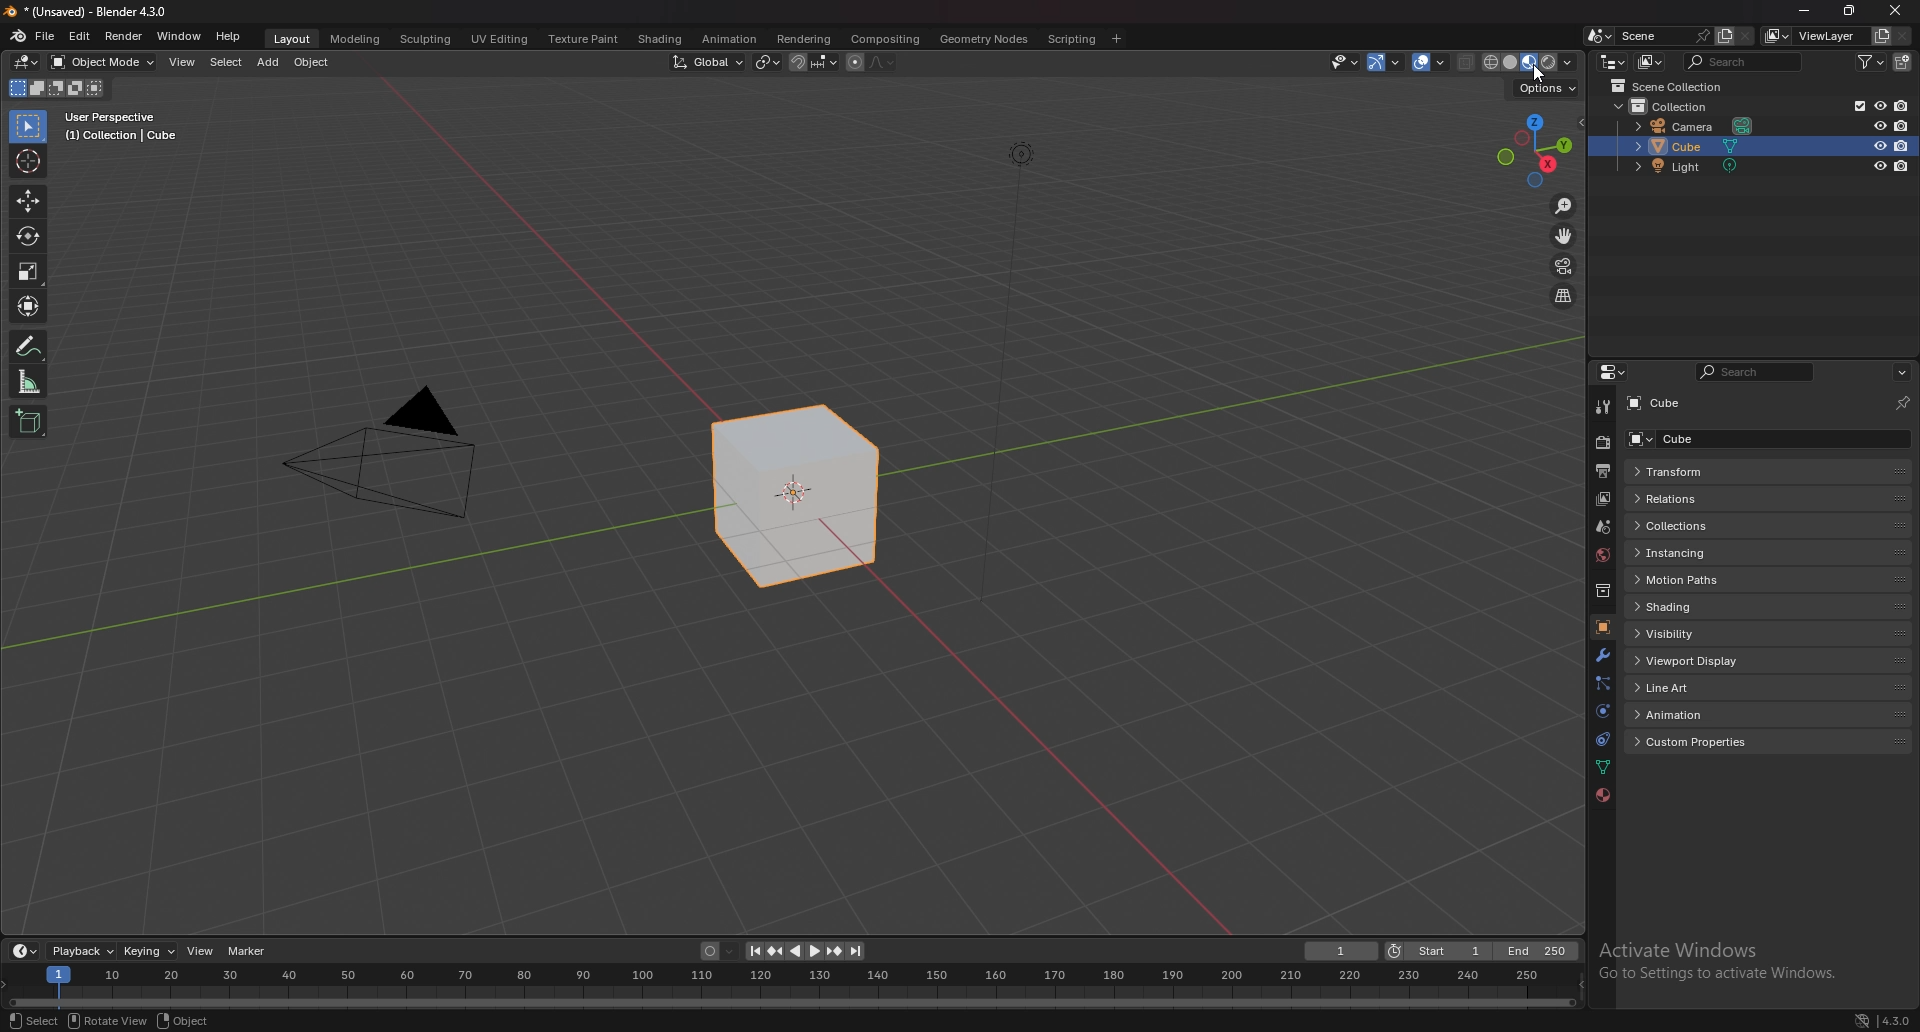 This screenshot has height=1032, width=1920. Describe the element at coordinates (227, 62) in the screenshot. I see `select` at that location.